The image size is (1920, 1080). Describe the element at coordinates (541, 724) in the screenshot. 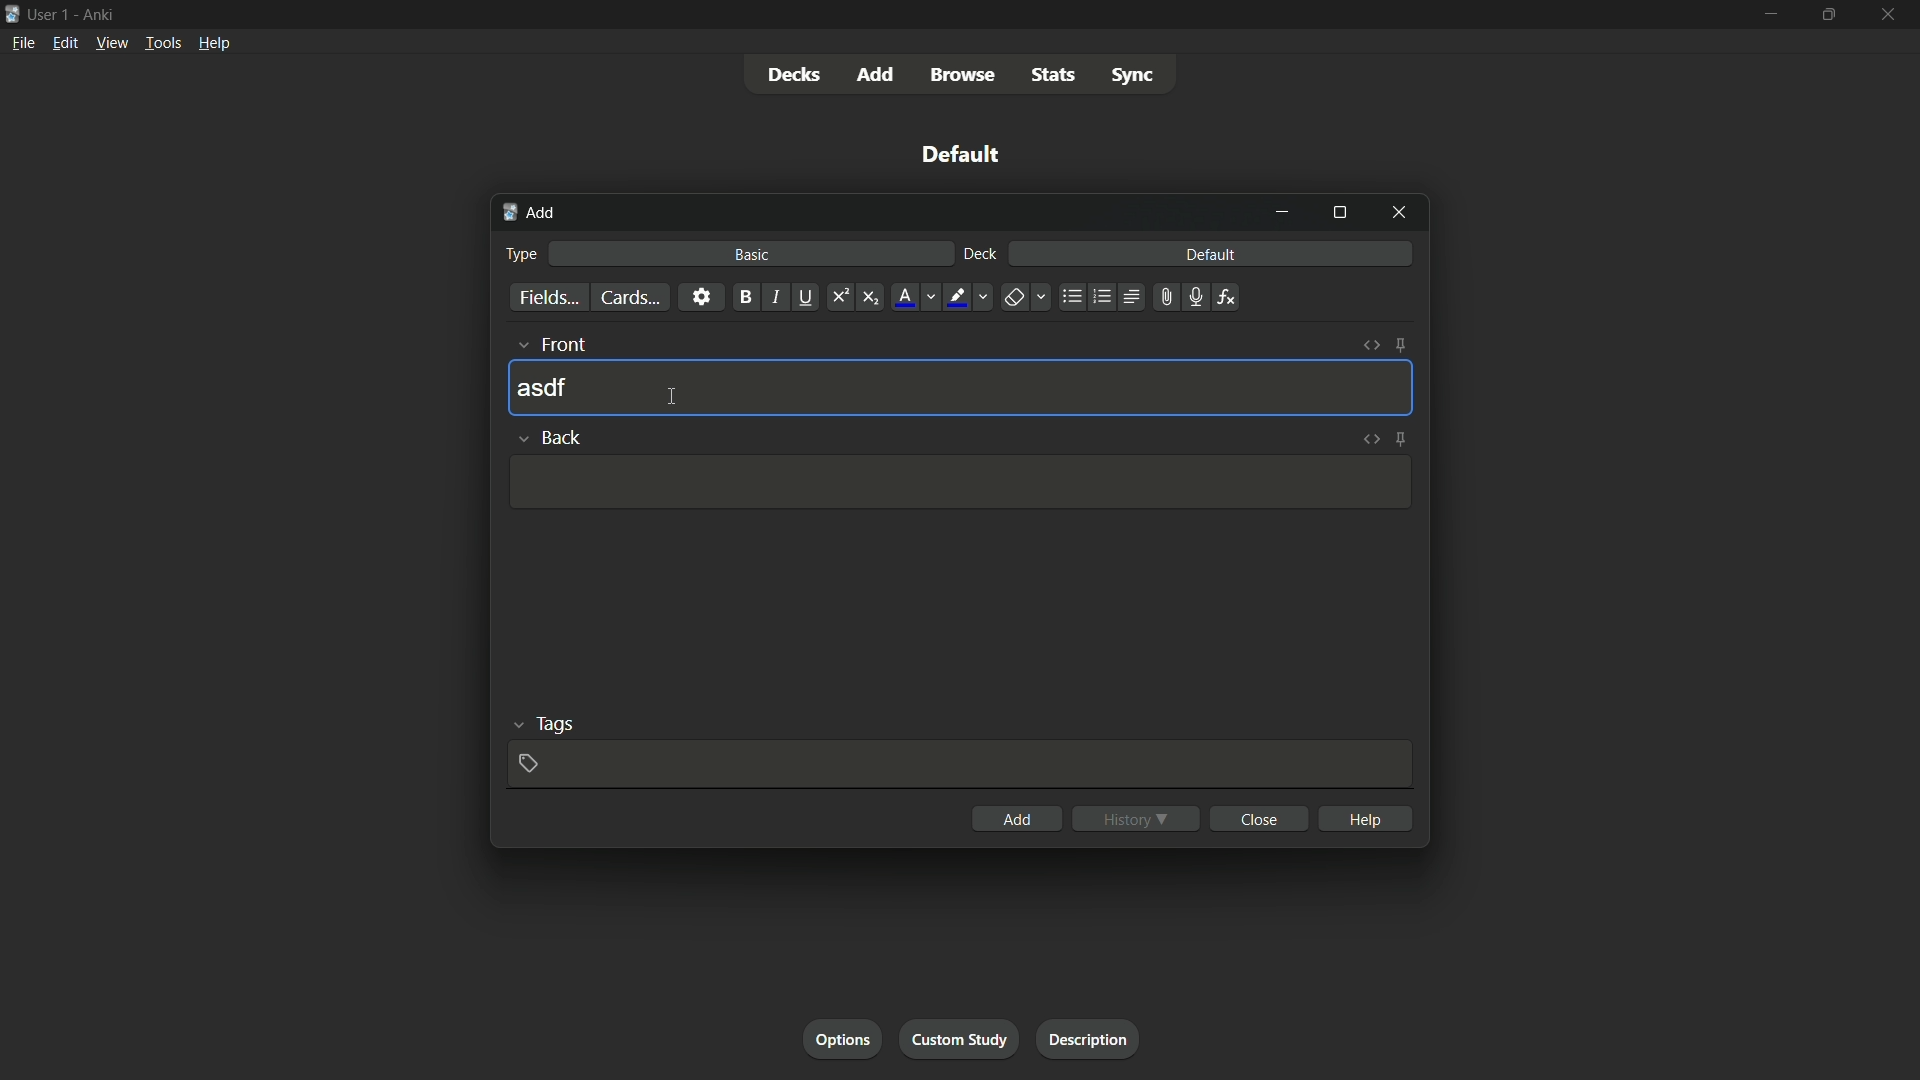

I see `tags` at that location.